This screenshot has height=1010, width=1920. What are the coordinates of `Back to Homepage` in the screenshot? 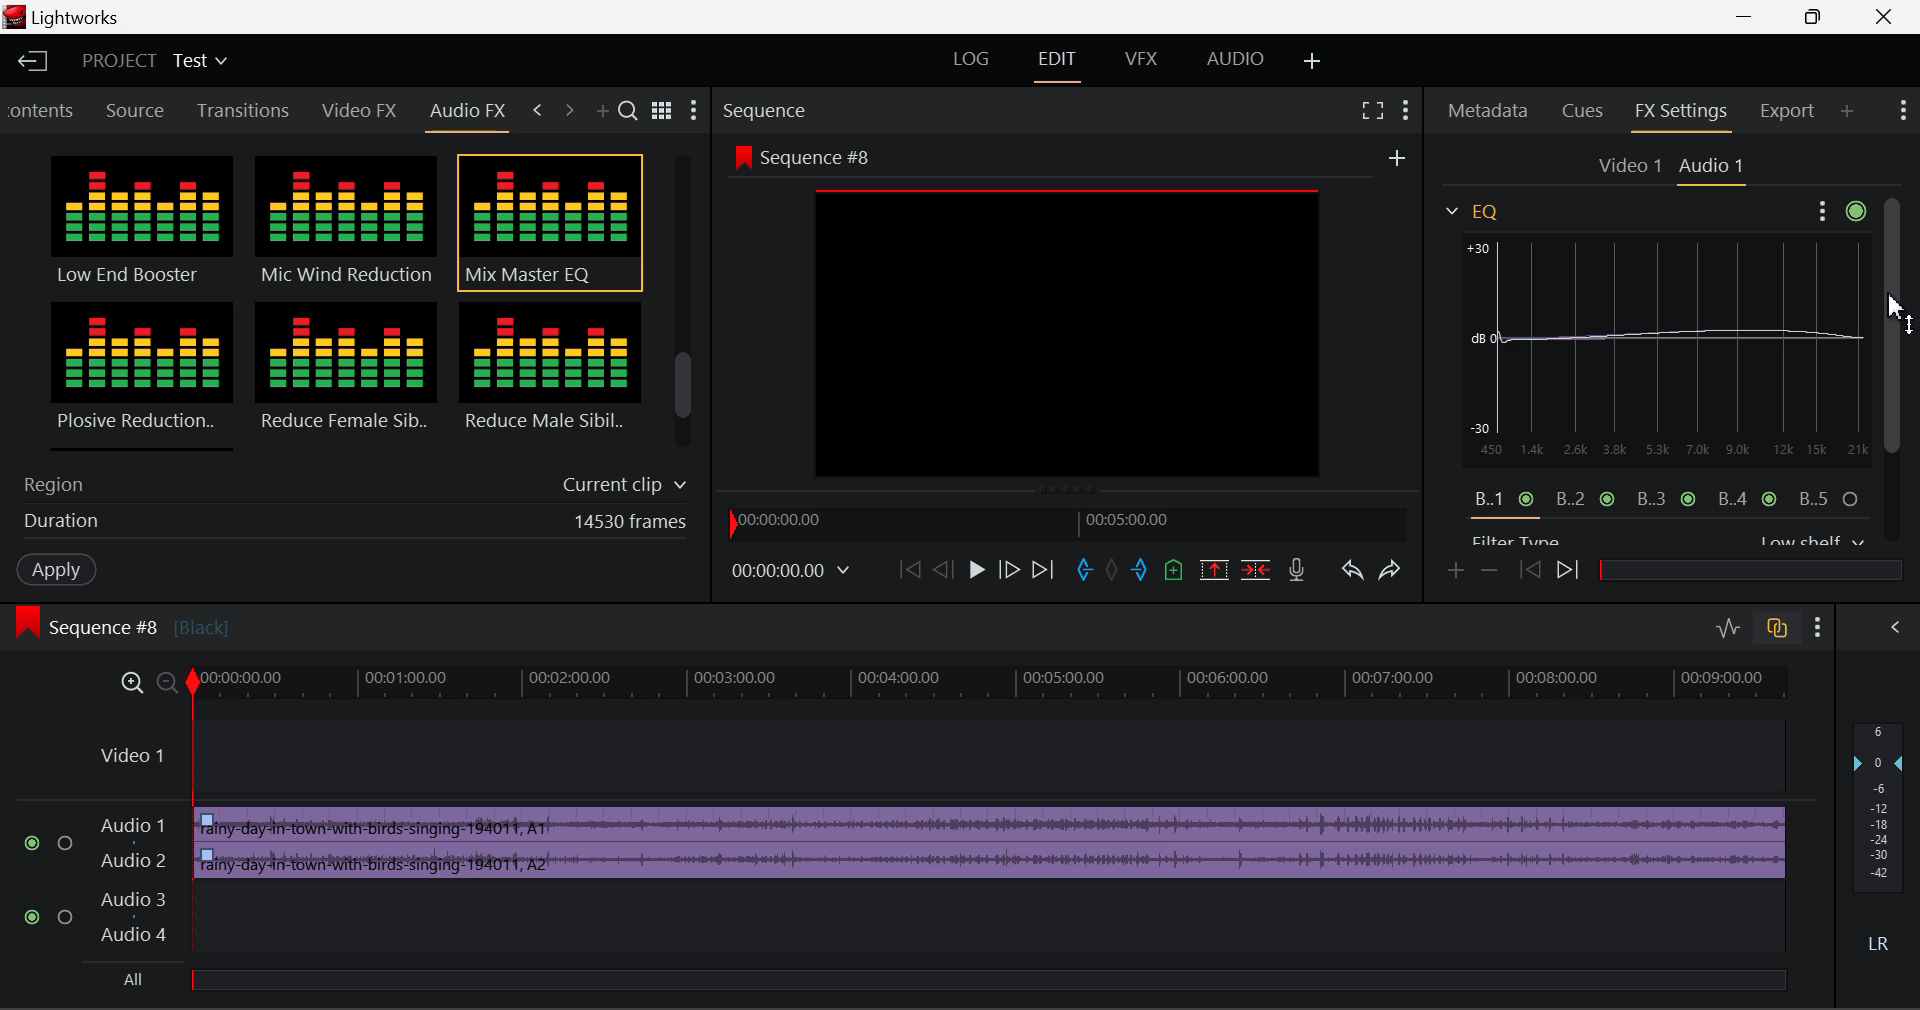 It's located at (31, 61).